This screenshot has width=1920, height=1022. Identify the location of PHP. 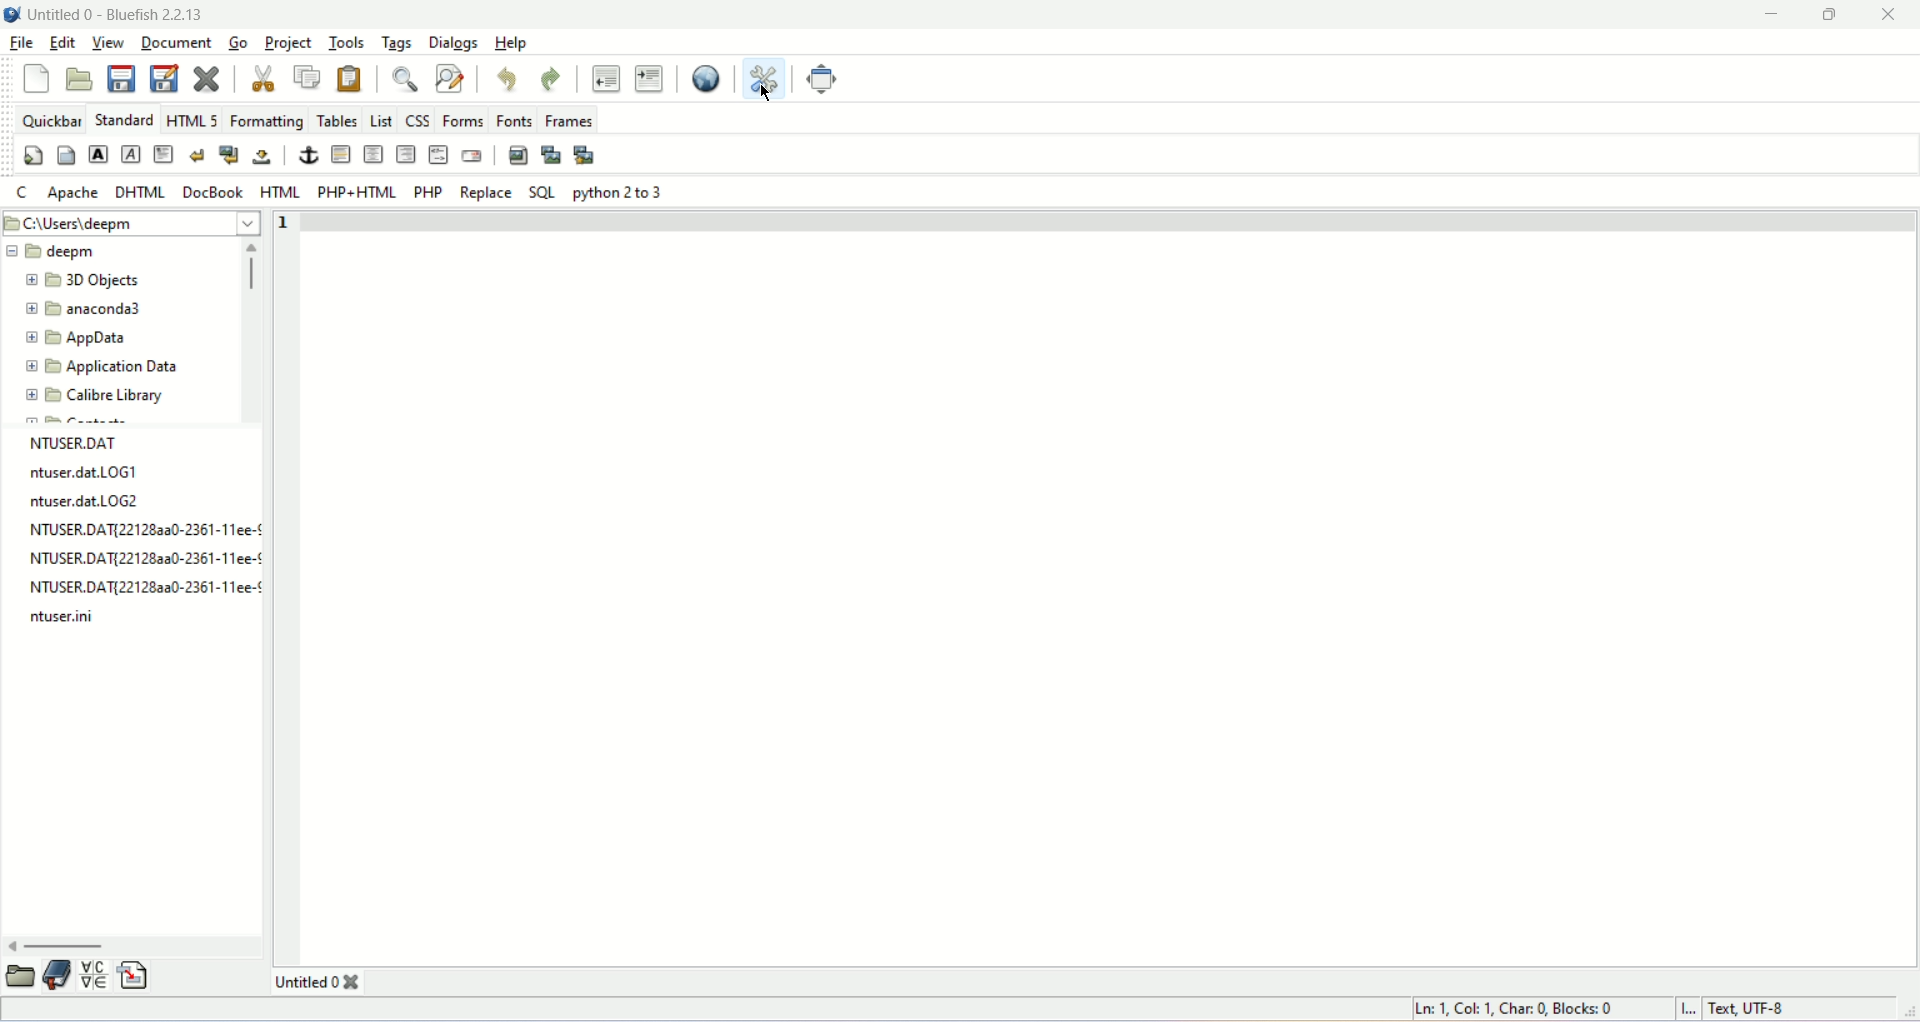
(428, 192).